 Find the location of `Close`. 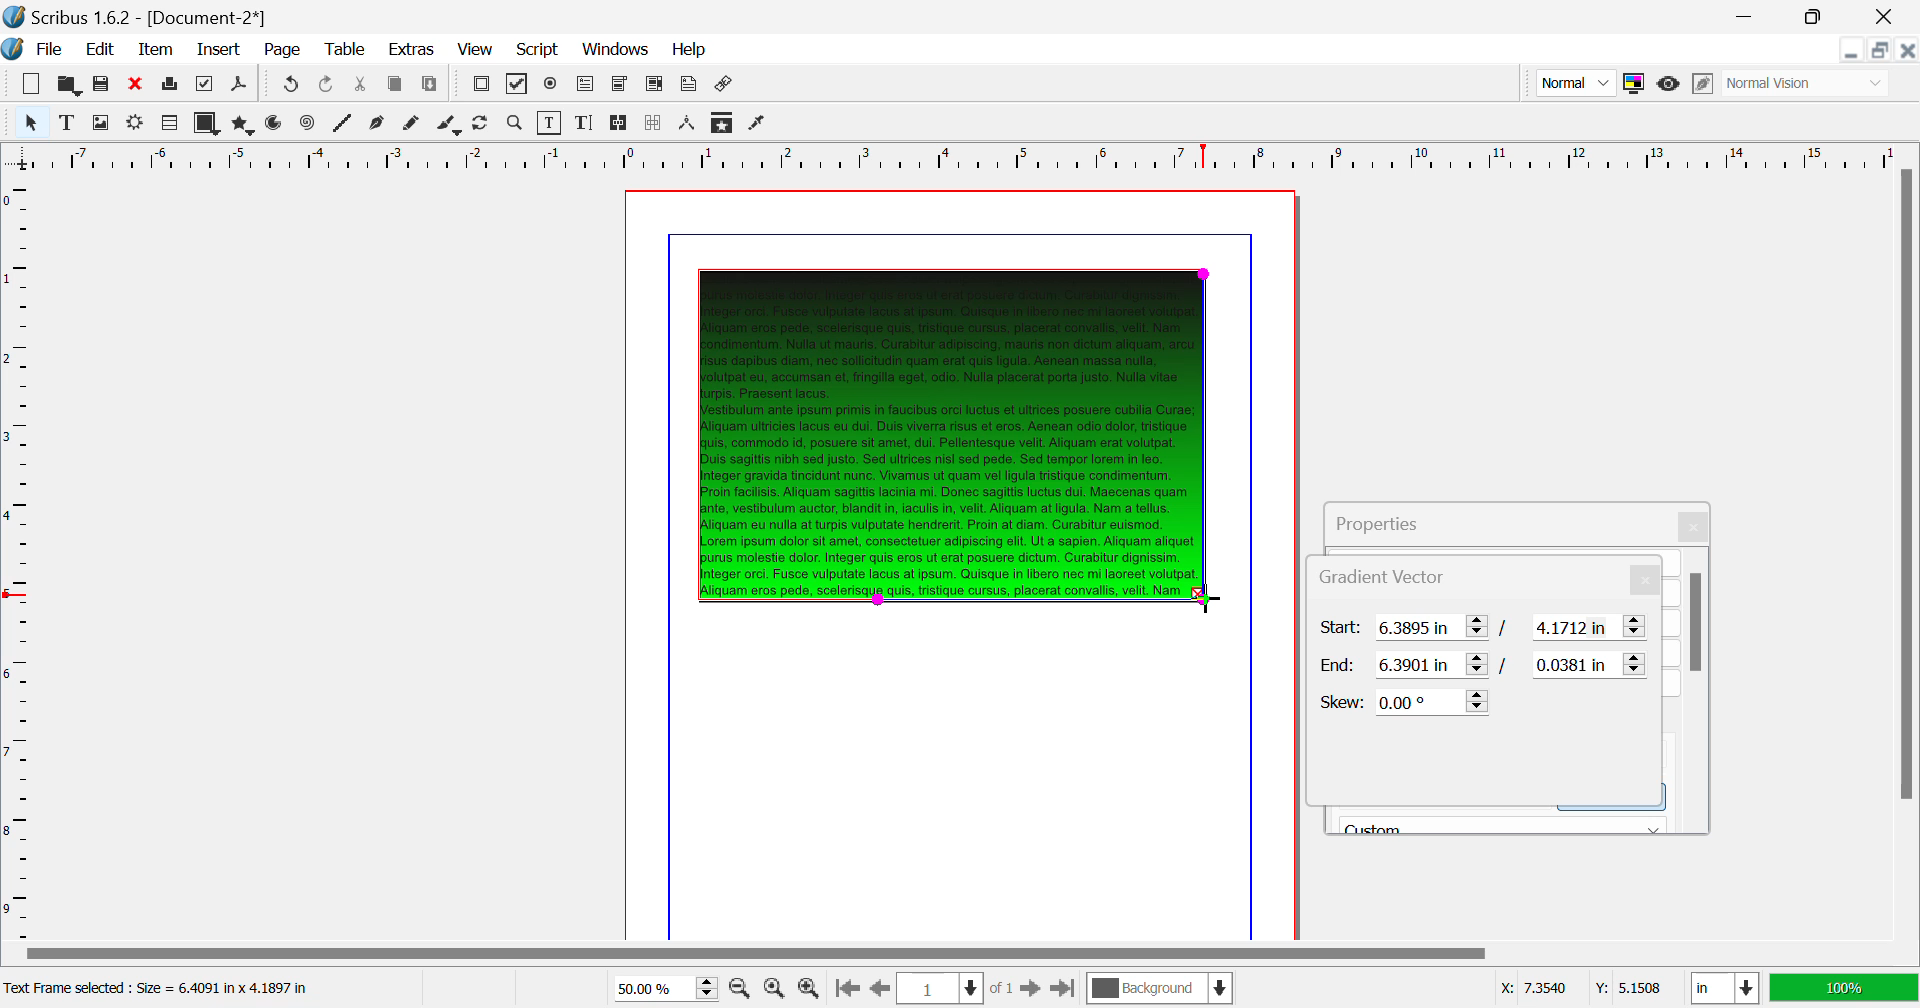

Close is located at coordinates (1889, 16).